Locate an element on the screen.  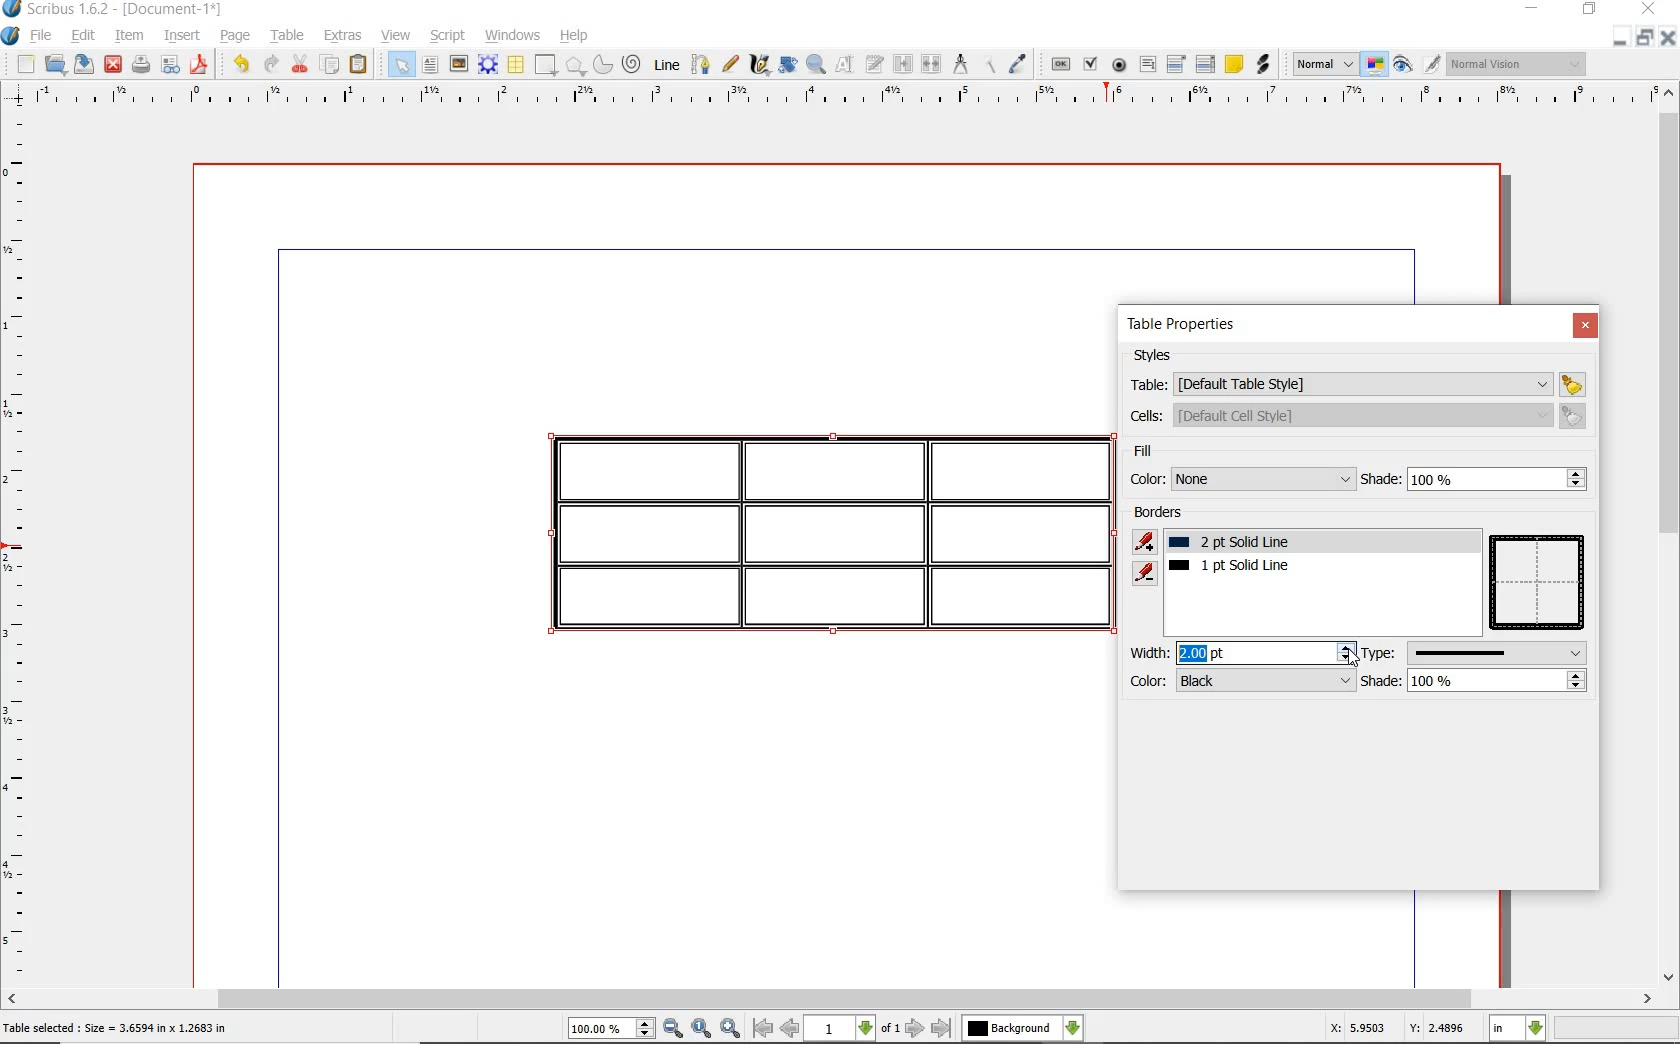
borders is located at coordinates (1162, 514).